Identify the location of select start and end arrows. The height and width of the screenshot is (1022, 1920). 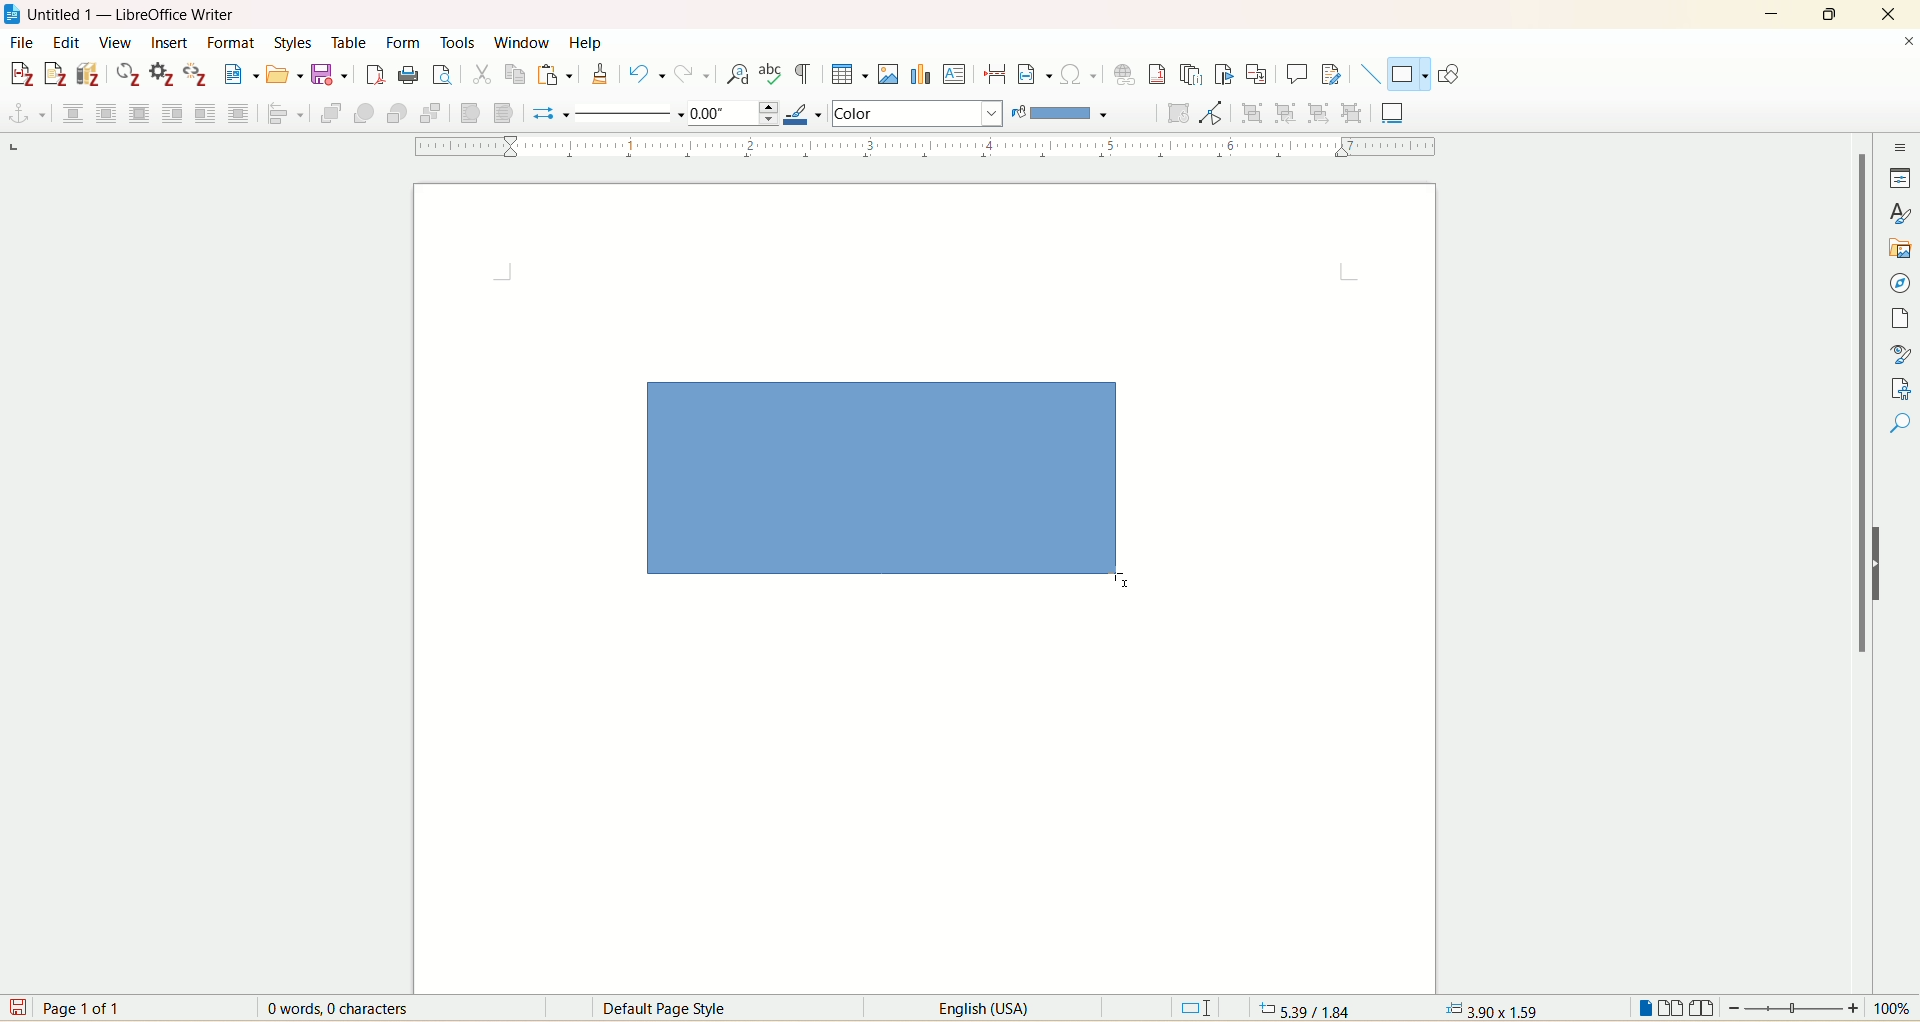
(552, 114).